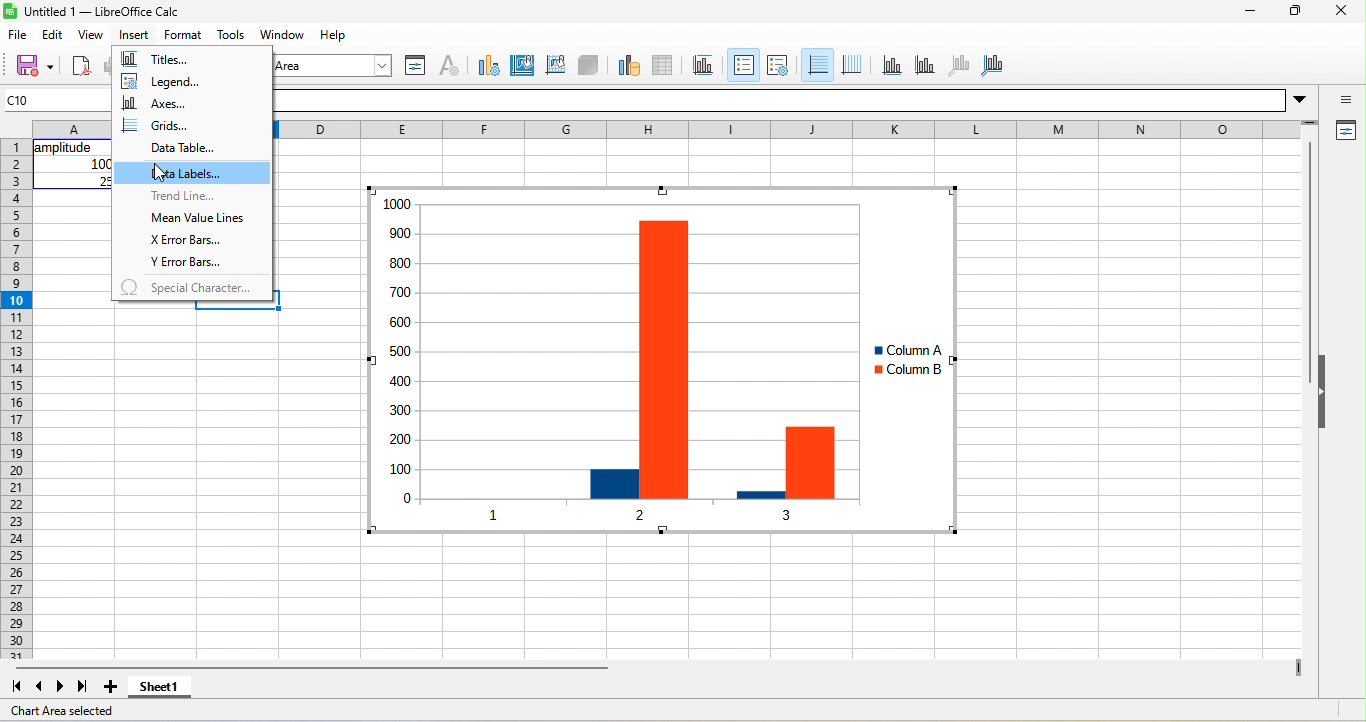 Image resolution: width=1366 pixels, height=722 pixels. What do you see at coordinates (182, 197) in the screenshot?
I see `trend line` at bounding box center [182, 197].